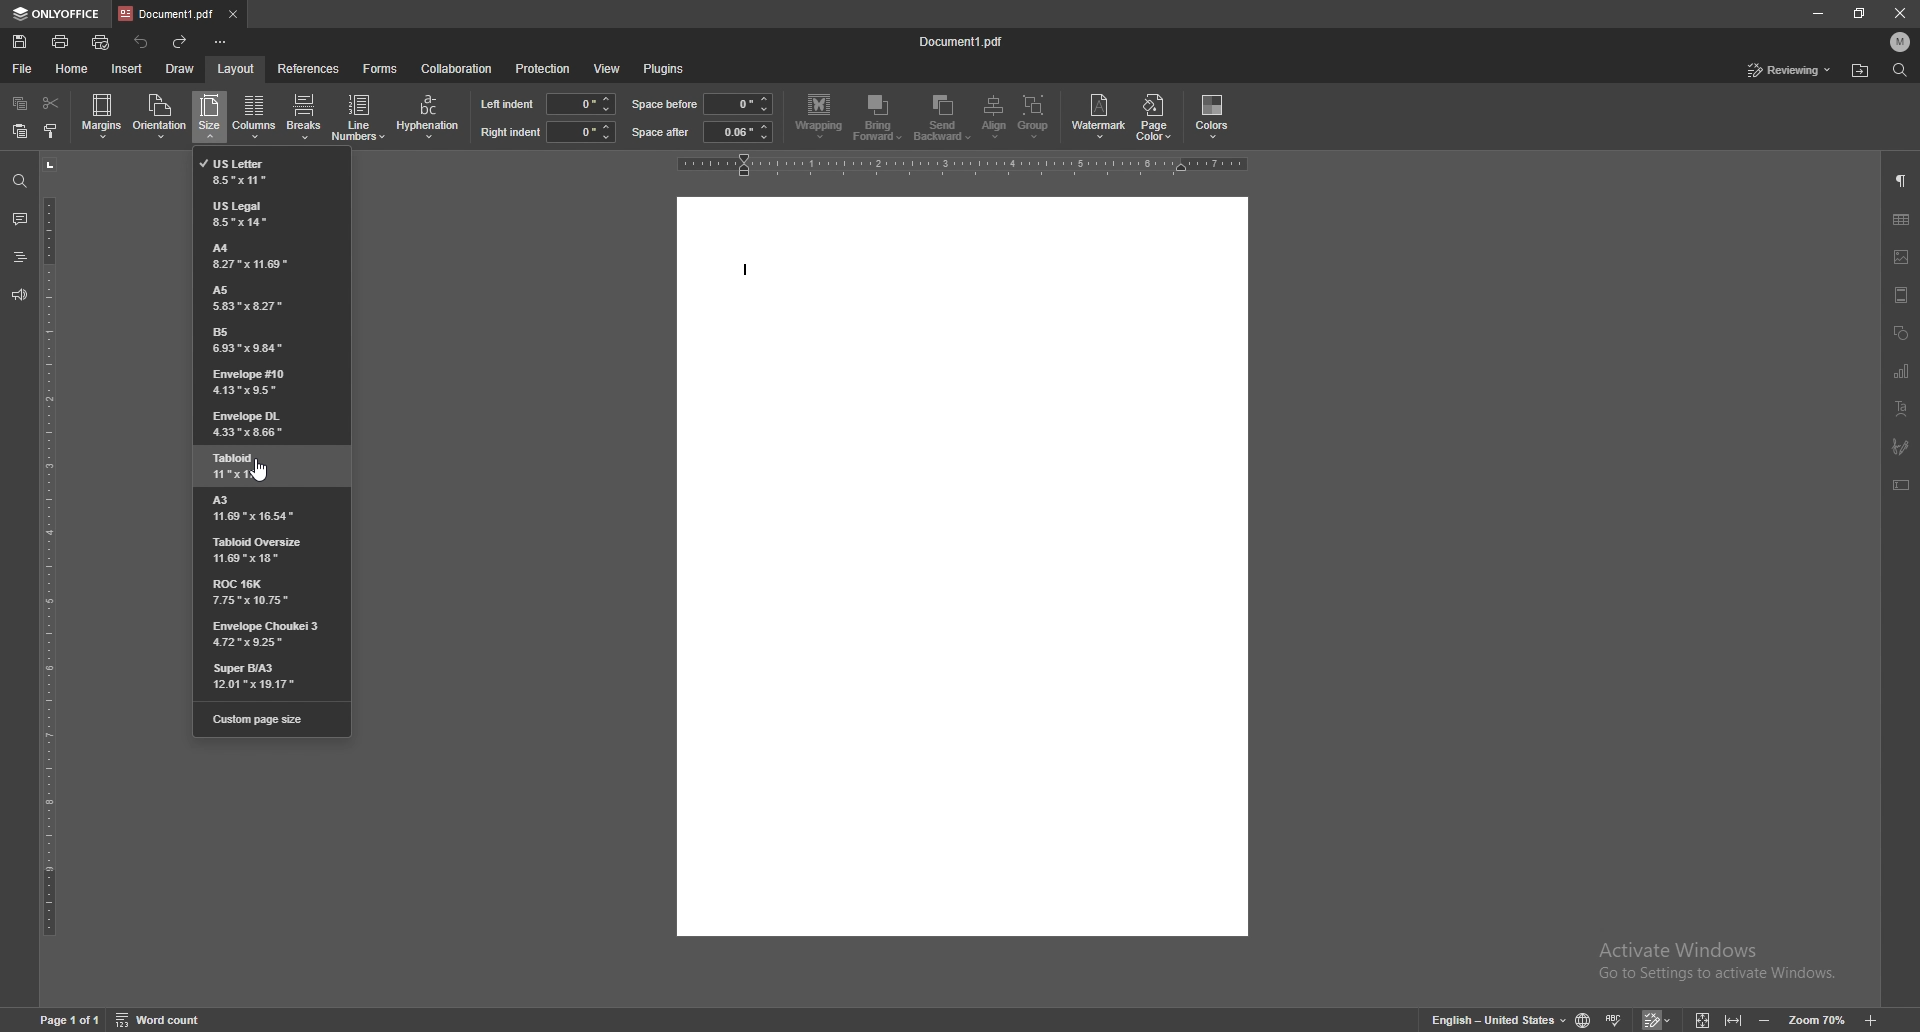  I want to click on comment, so click(20, 220).